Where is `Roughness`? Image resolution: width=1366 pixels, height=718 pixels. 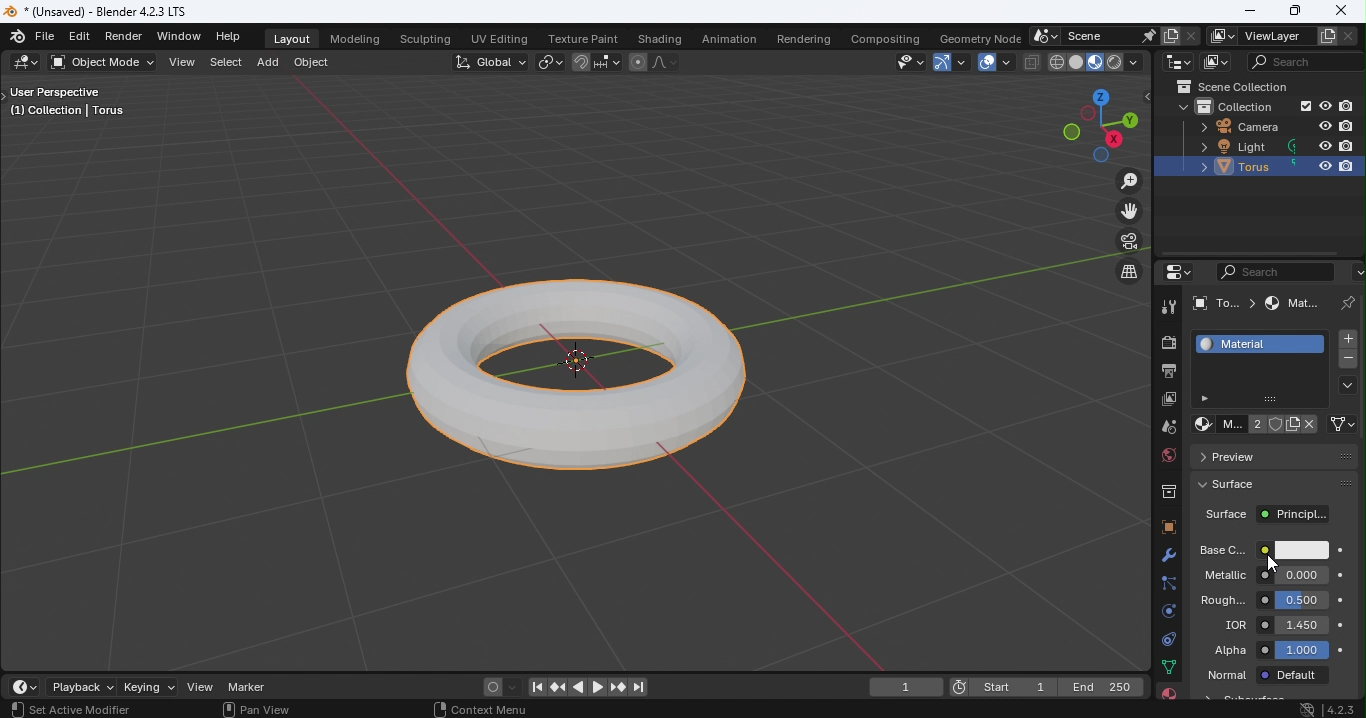
Roughness is located at coordinates (1257, 601).